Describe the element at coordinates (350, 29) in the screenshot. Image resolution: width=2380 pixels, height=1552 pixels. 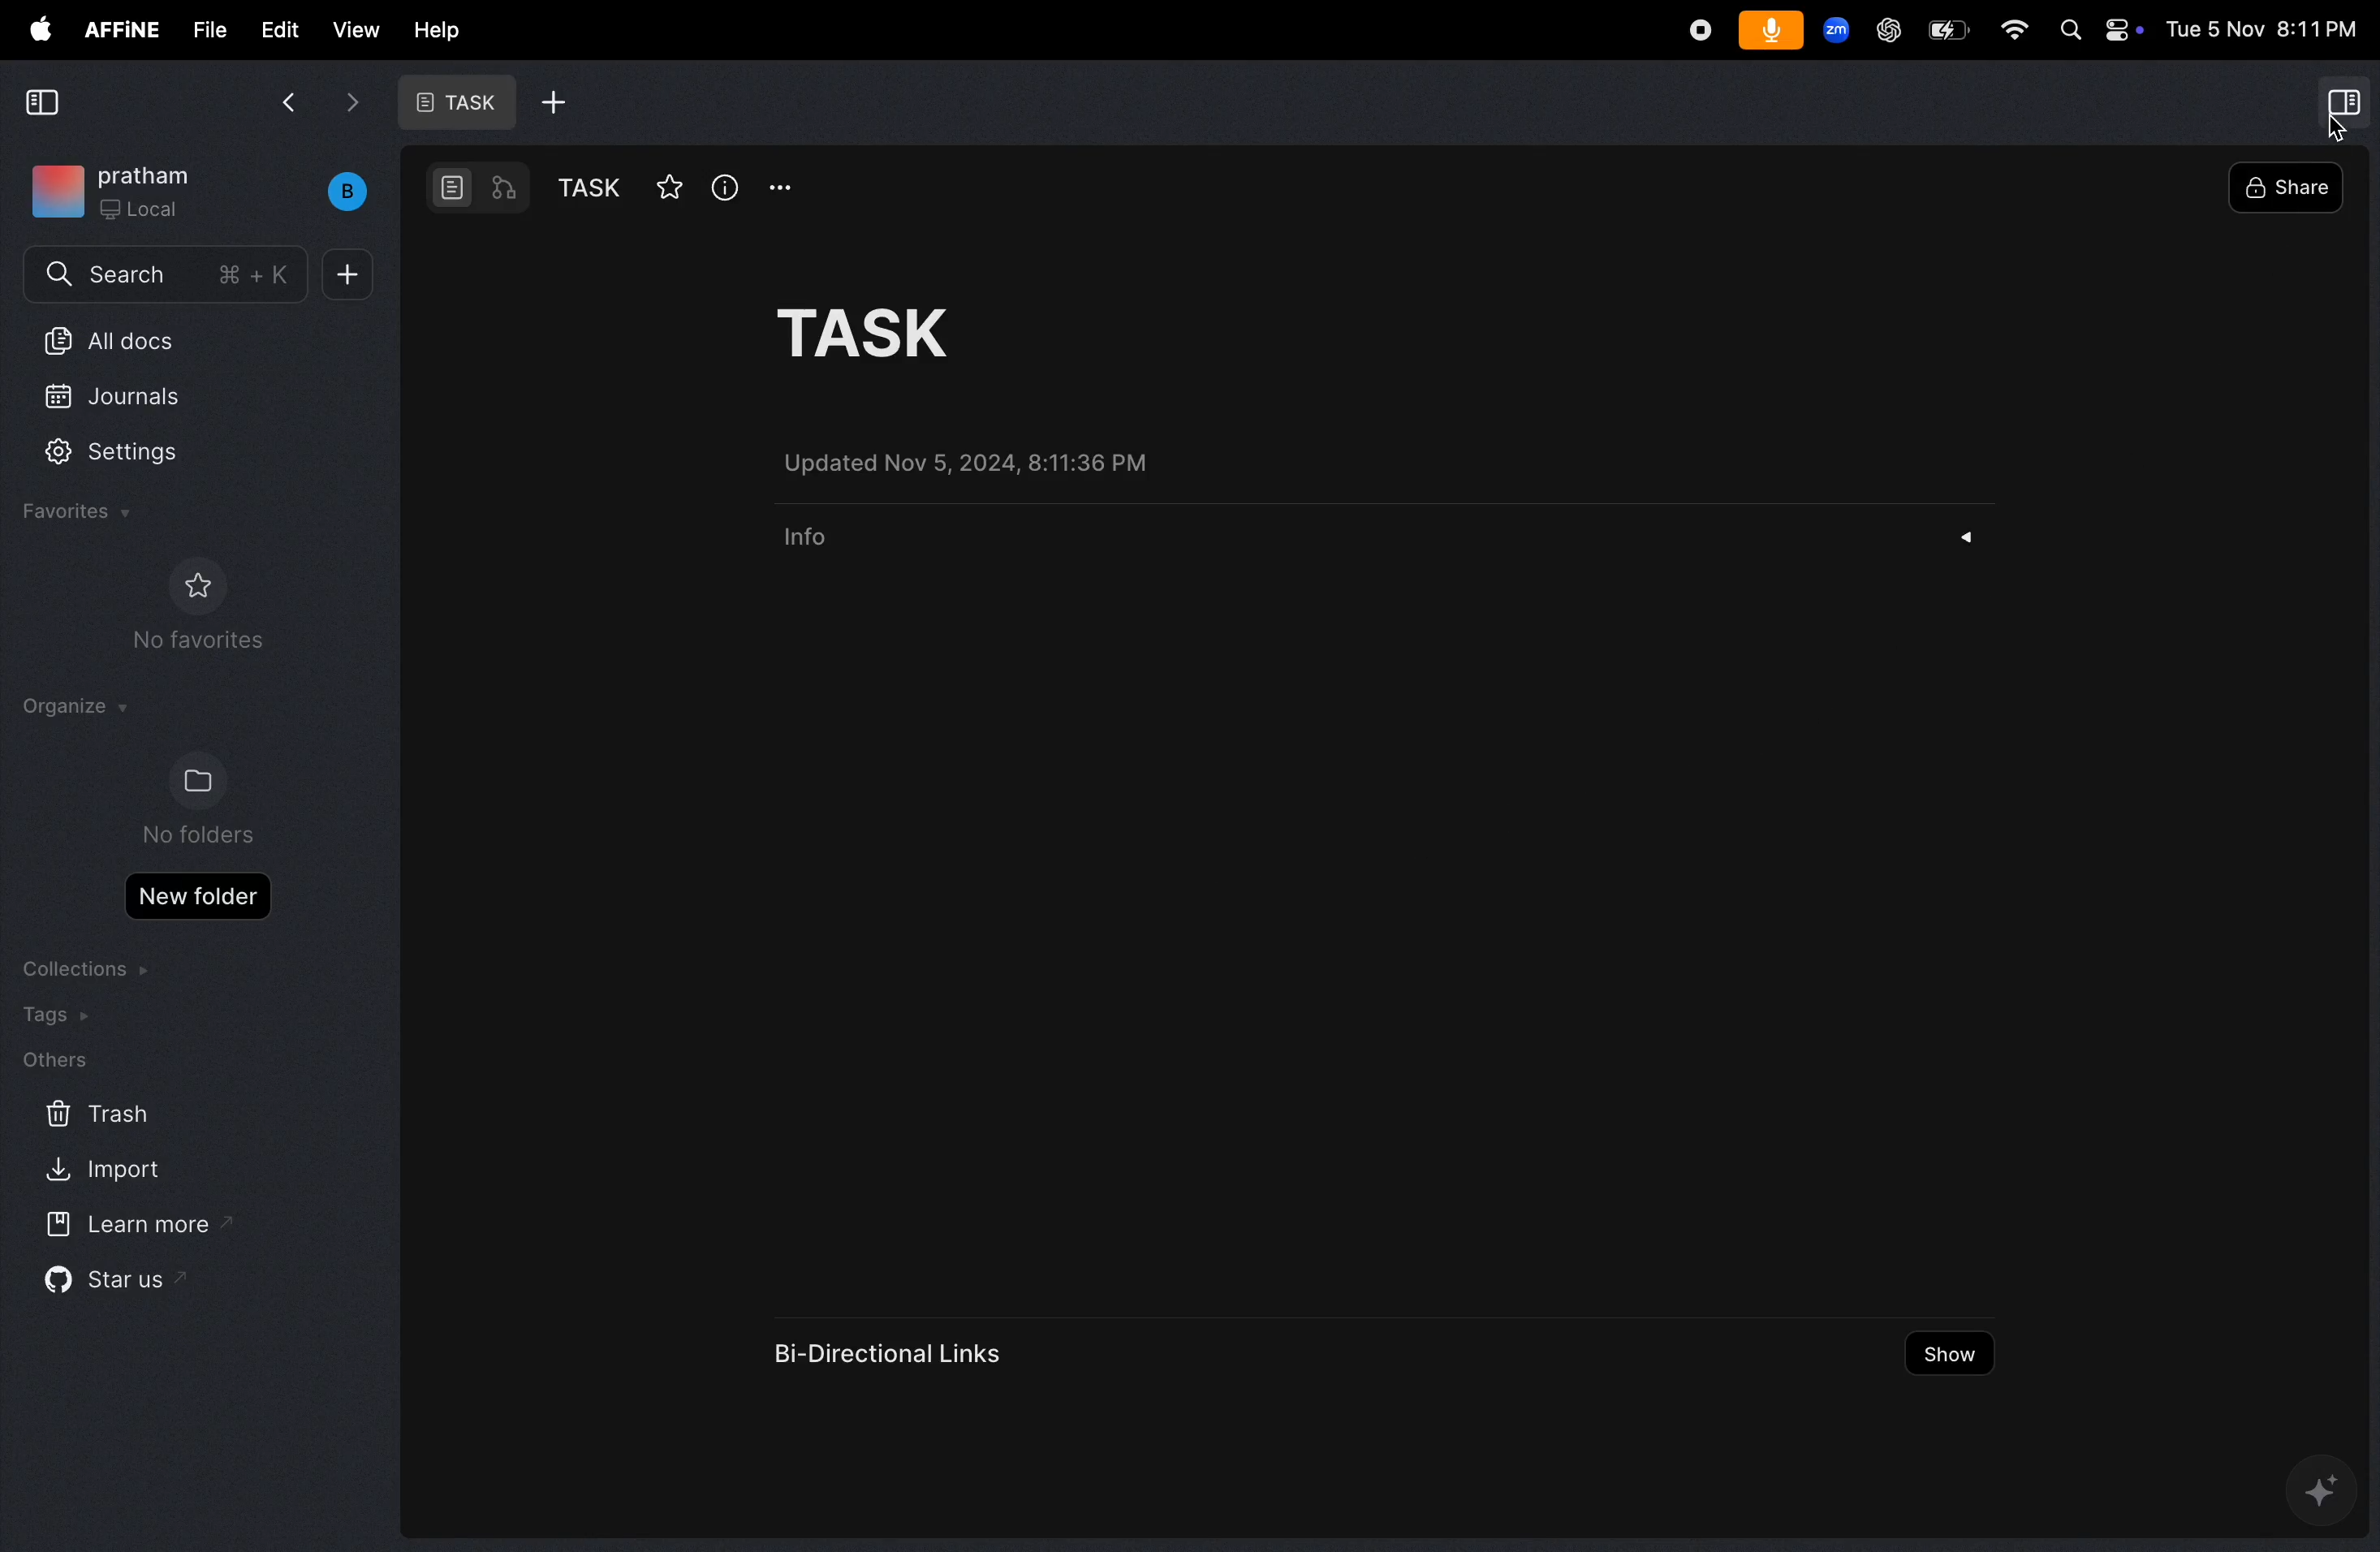
I see `view` at that location.